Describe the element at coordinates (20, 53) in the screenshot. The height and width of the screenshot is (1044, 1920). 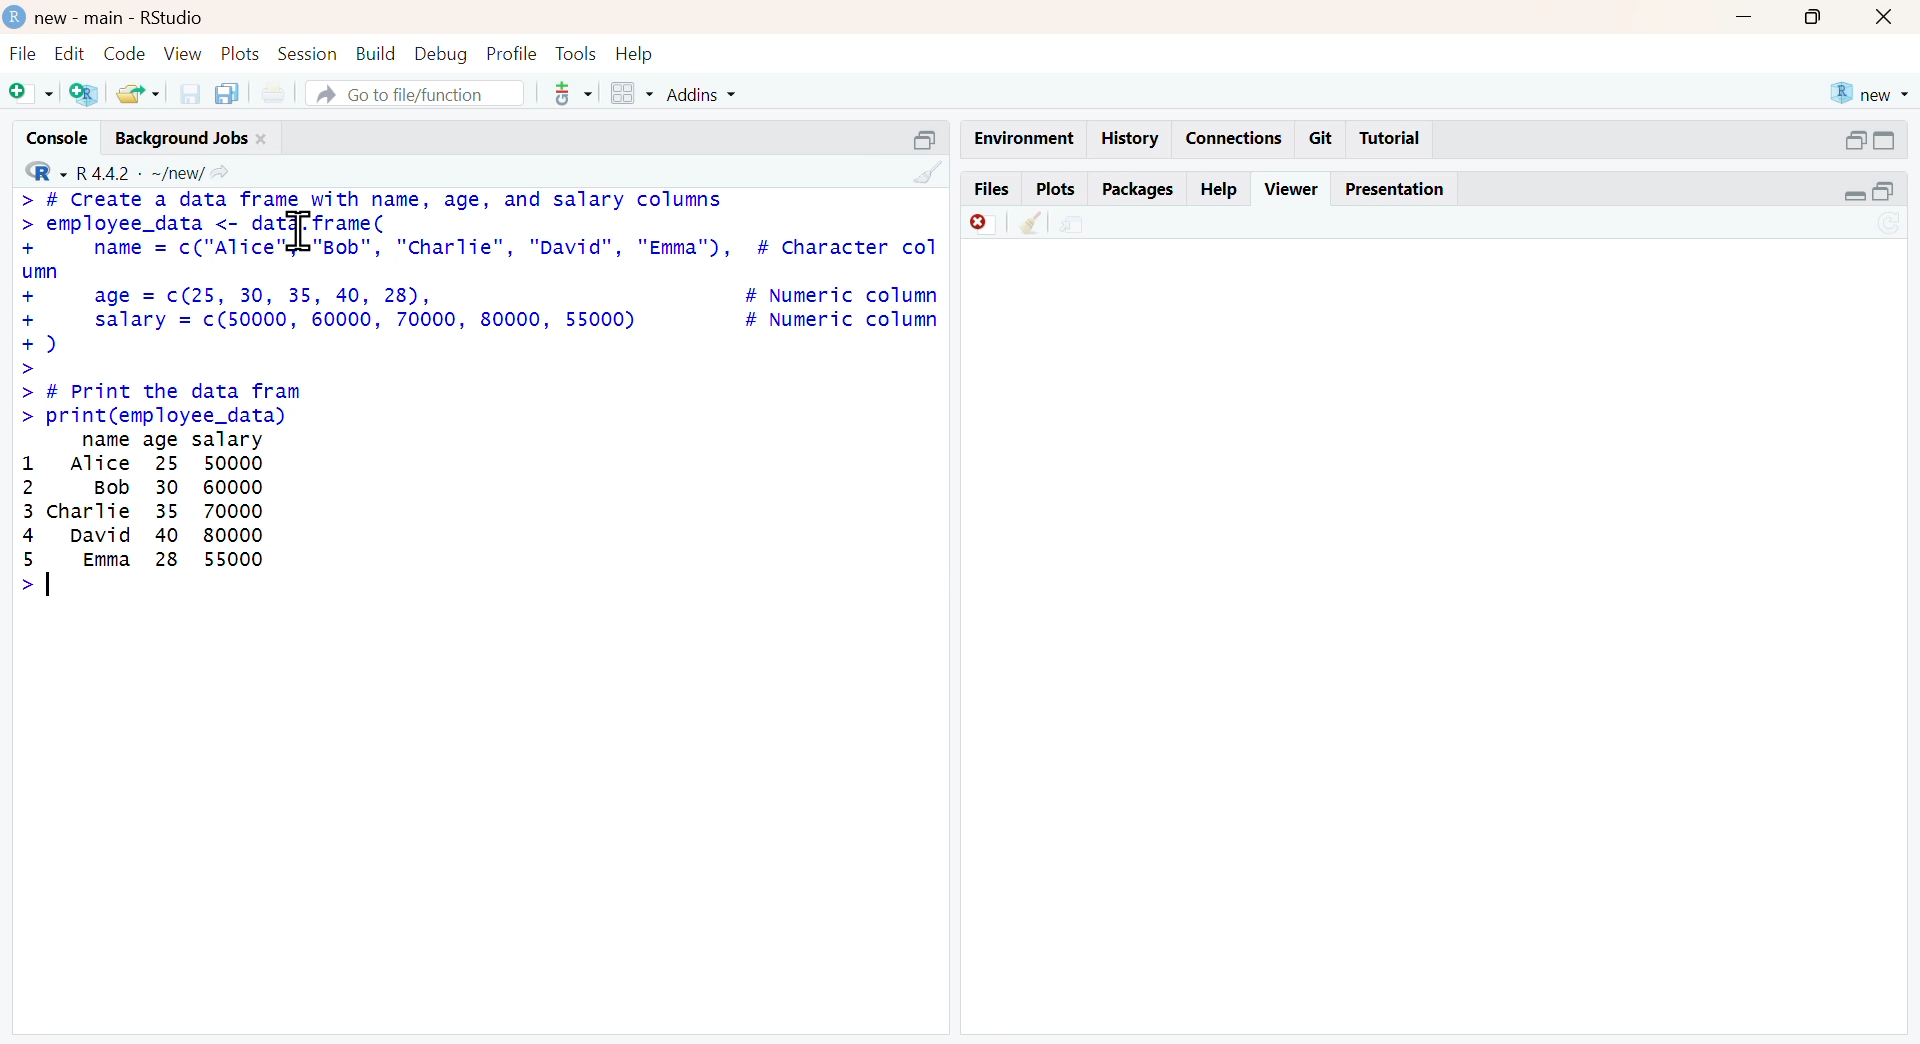
I see `File` at that location.